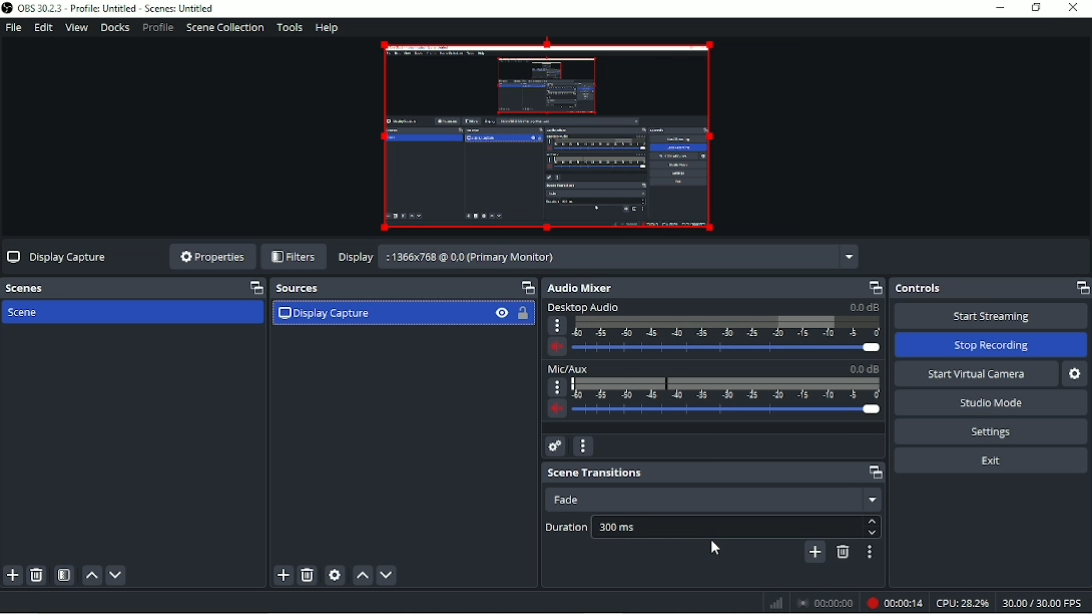 The width and height of the screenshot is (1092, 614). What do you see at coordinates (711, 497) in the screenshot?
I see `Fade` at bounding box center [711, 497].